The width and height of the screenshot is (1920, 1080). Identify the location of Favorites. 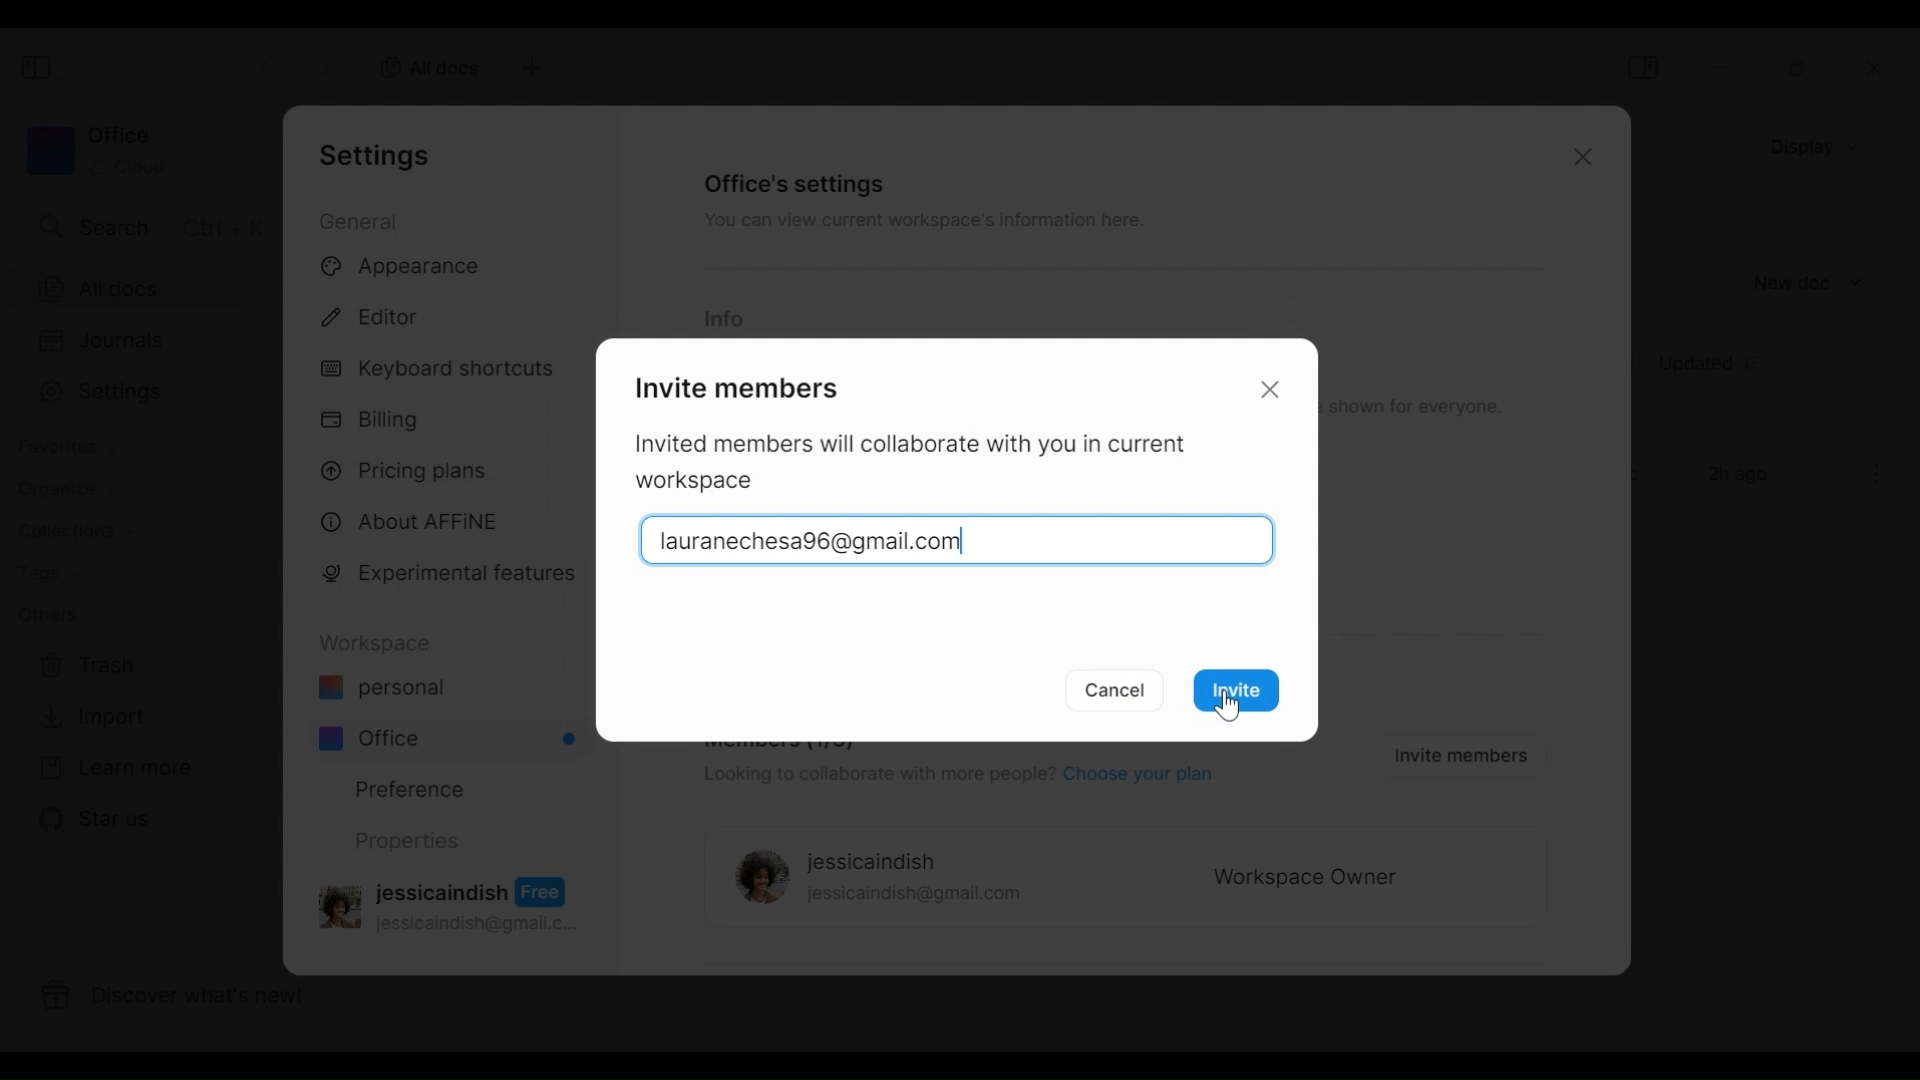
(65, 447).